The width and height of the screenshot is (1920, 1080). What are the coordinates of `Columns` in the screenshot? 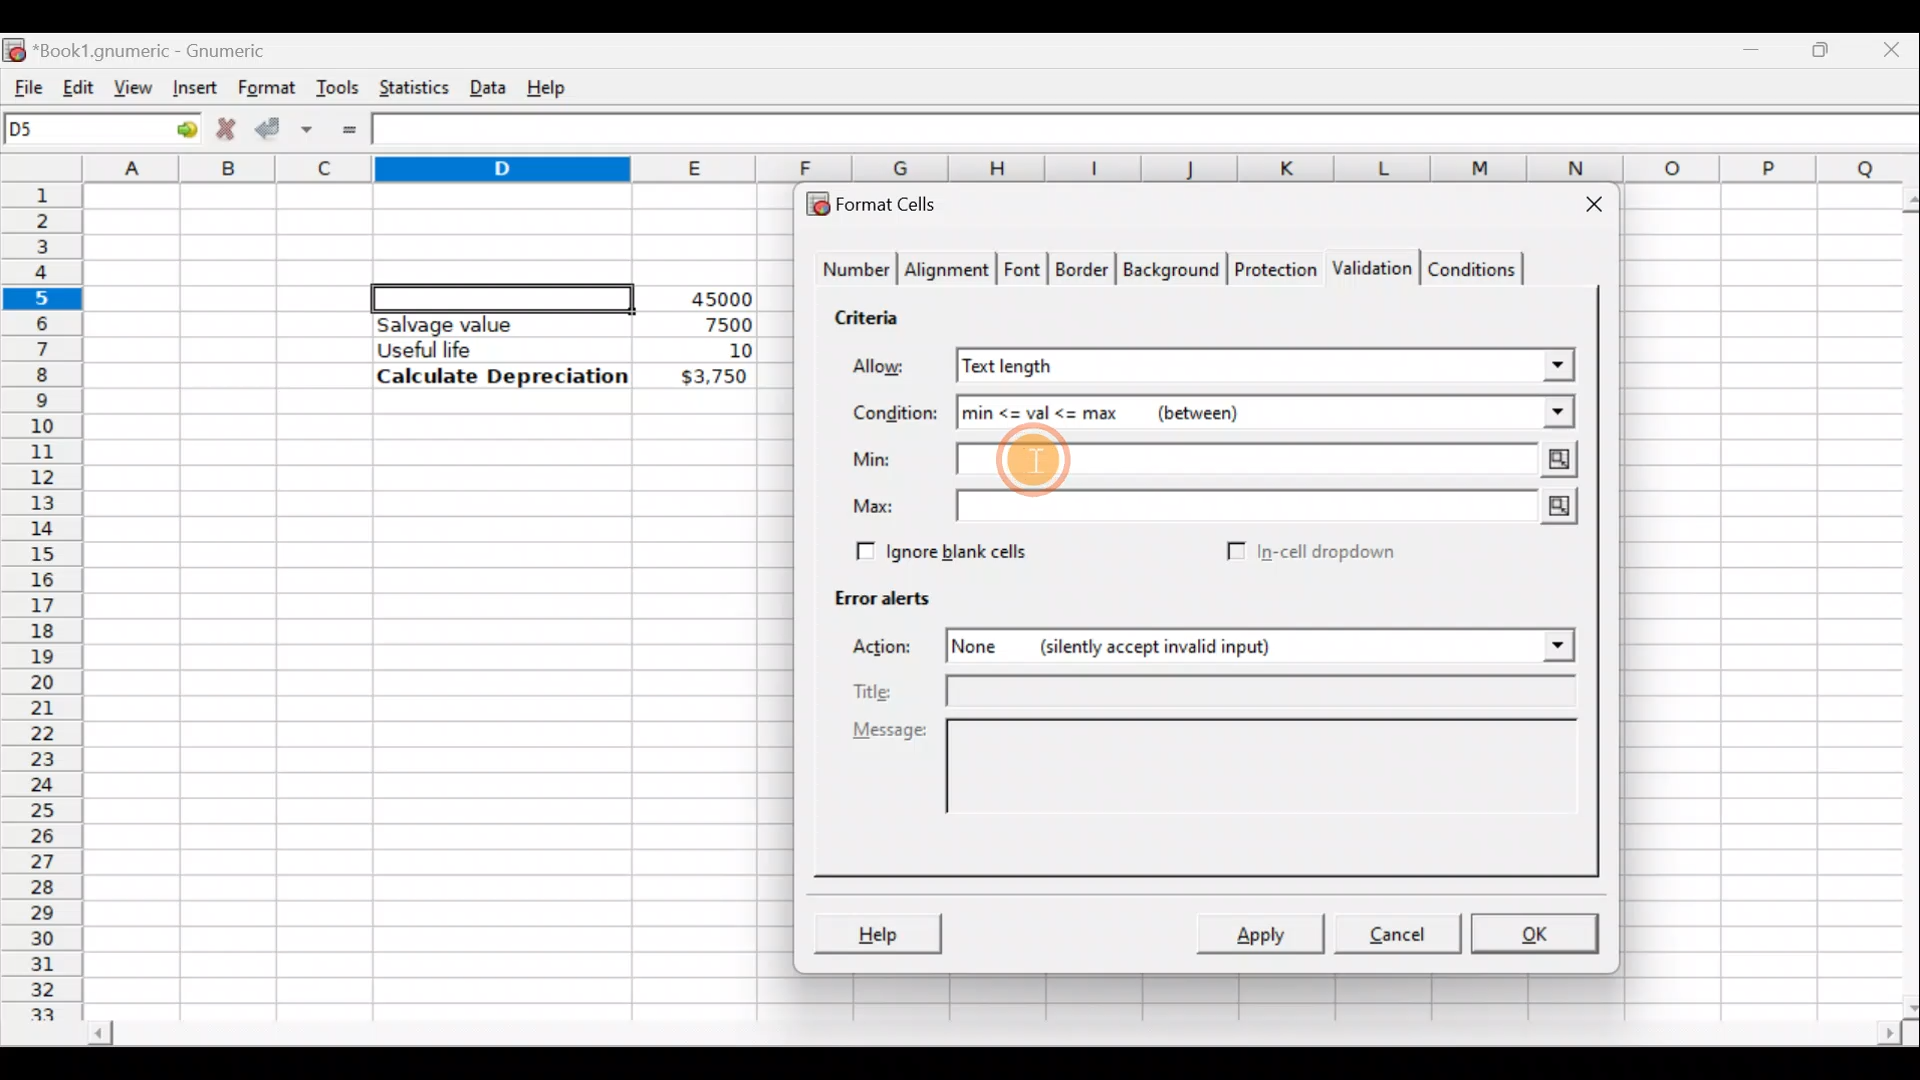 It's located at (1004, 167).